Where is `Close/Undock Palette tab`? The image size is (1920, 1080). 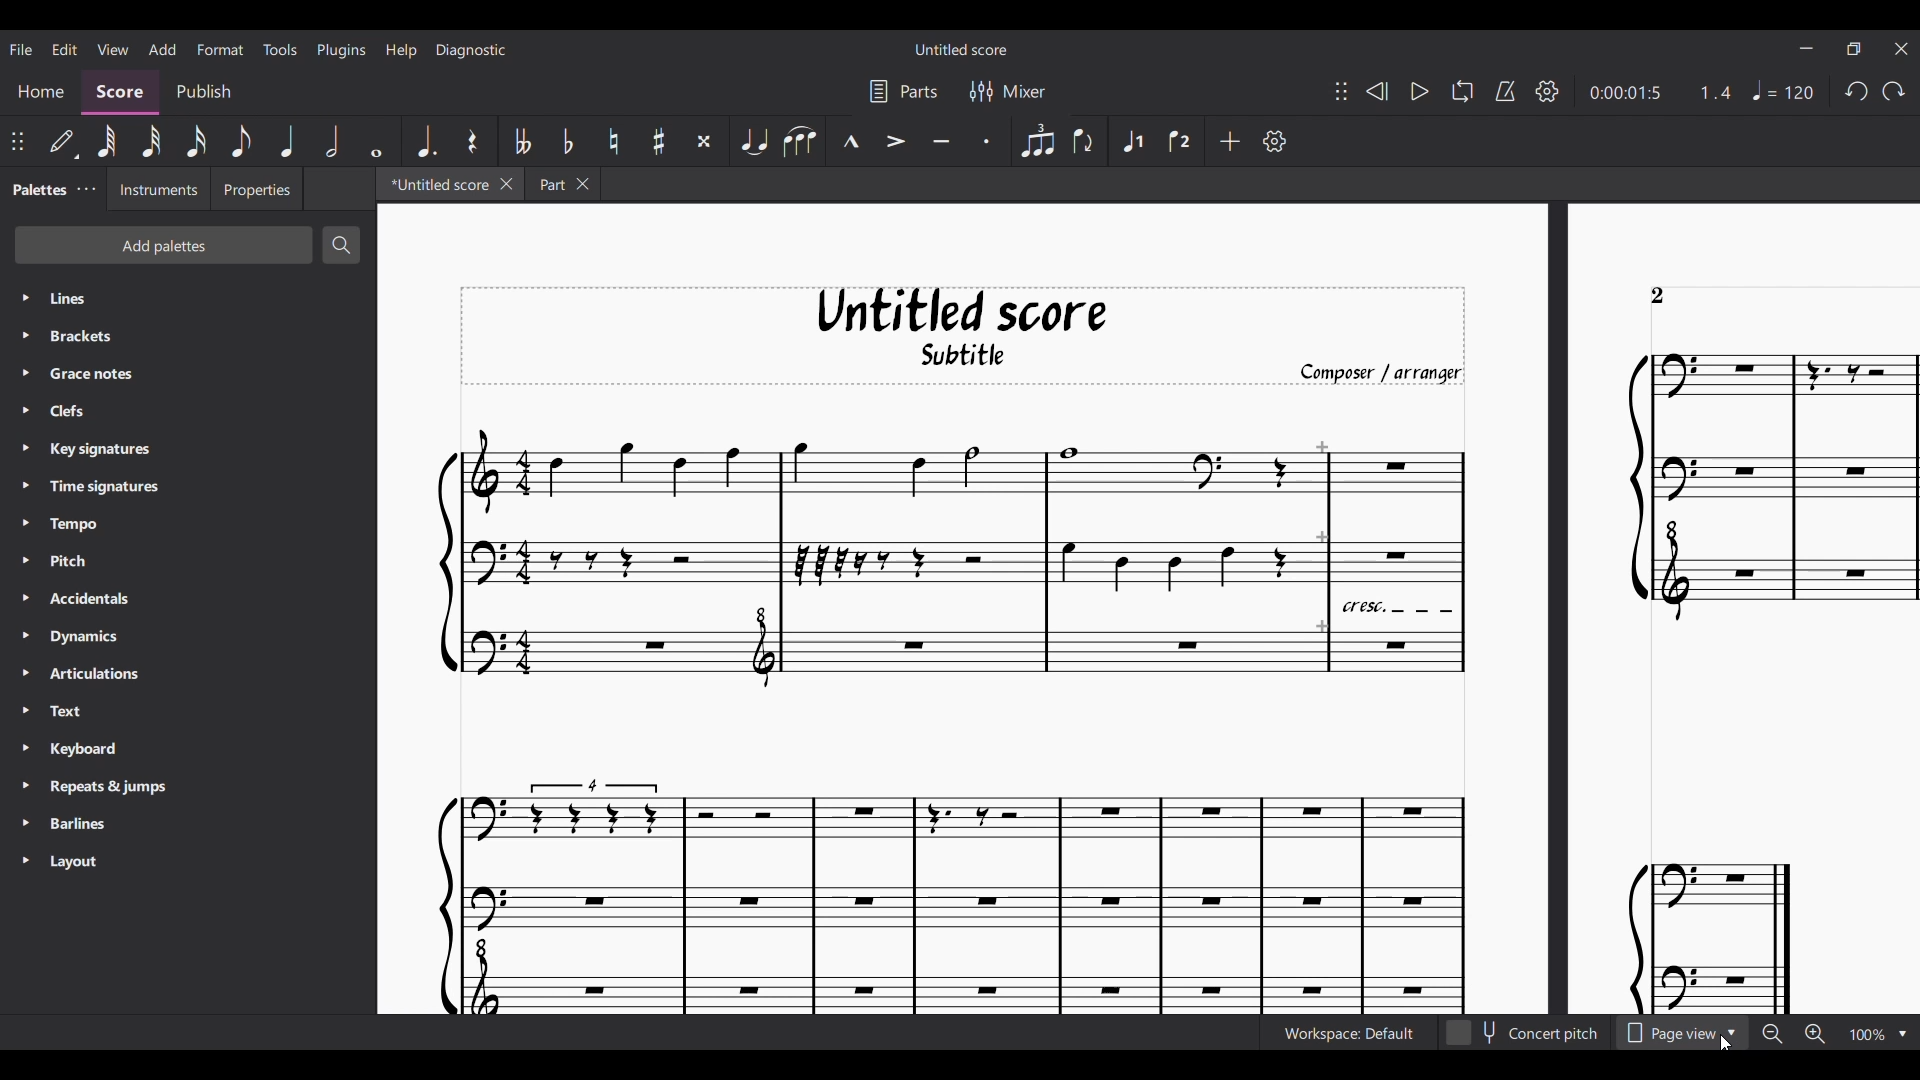 Close/Undock Palette tab is located at coordinates (87, 189).